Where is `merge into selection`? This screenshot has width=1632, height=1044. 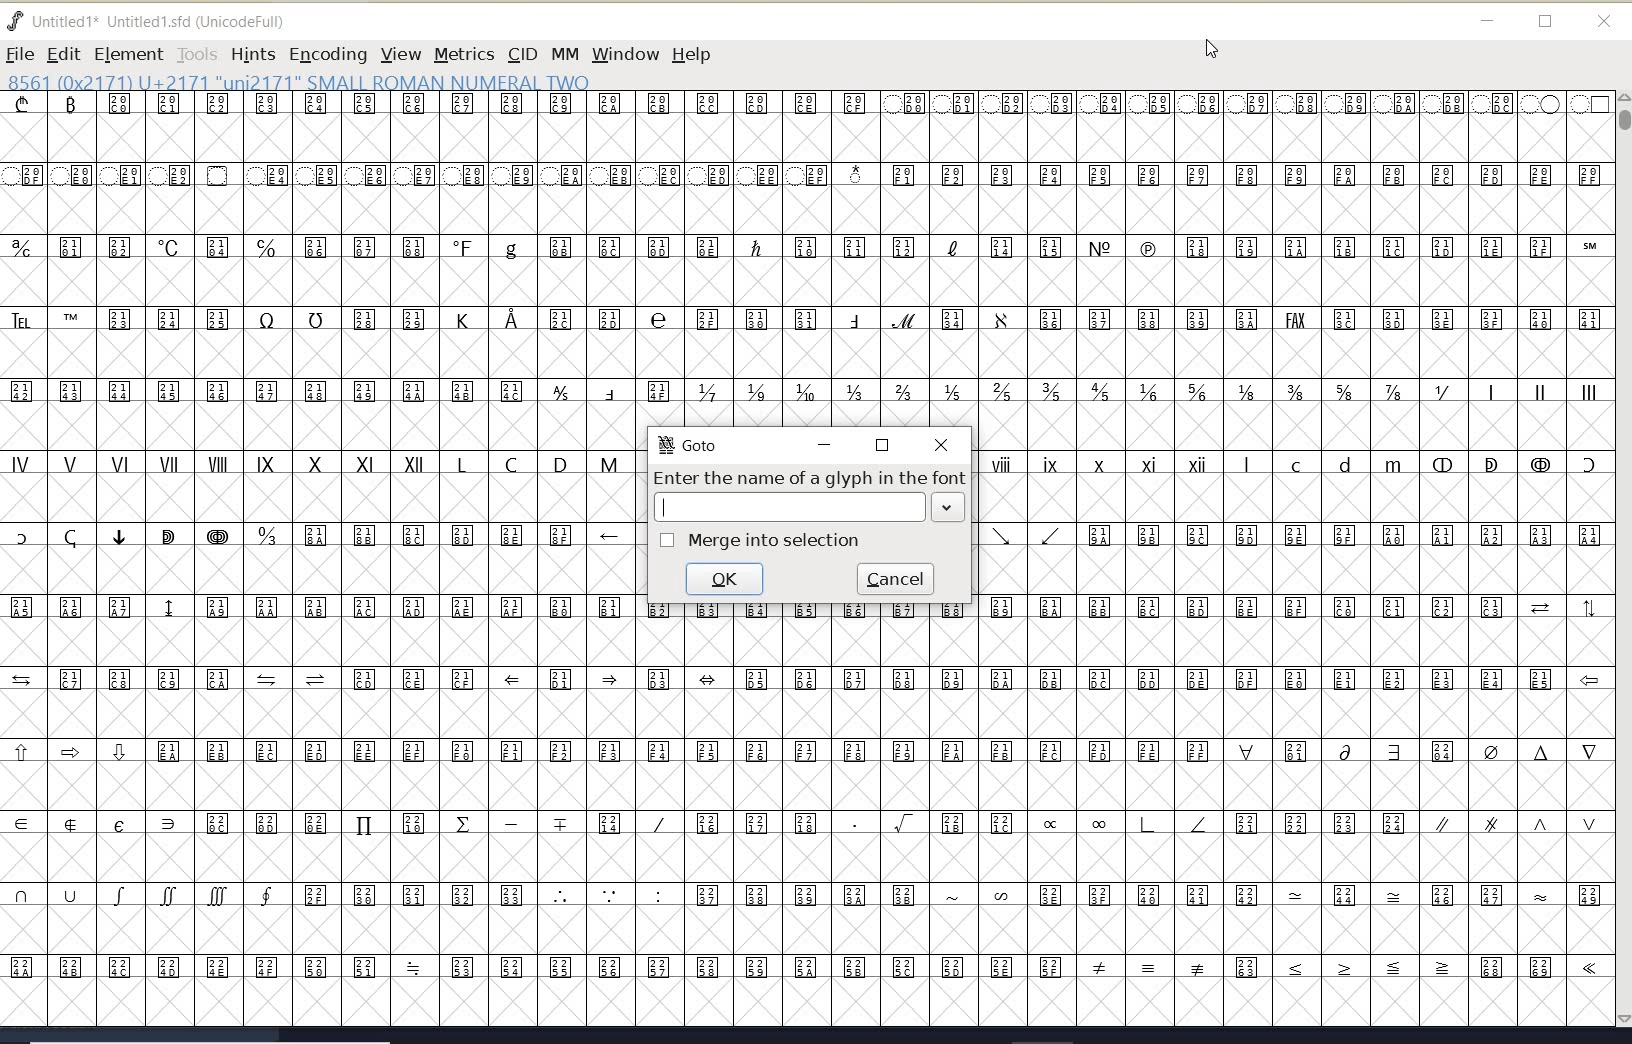 merge into selection is located at coordinates (759, 540).